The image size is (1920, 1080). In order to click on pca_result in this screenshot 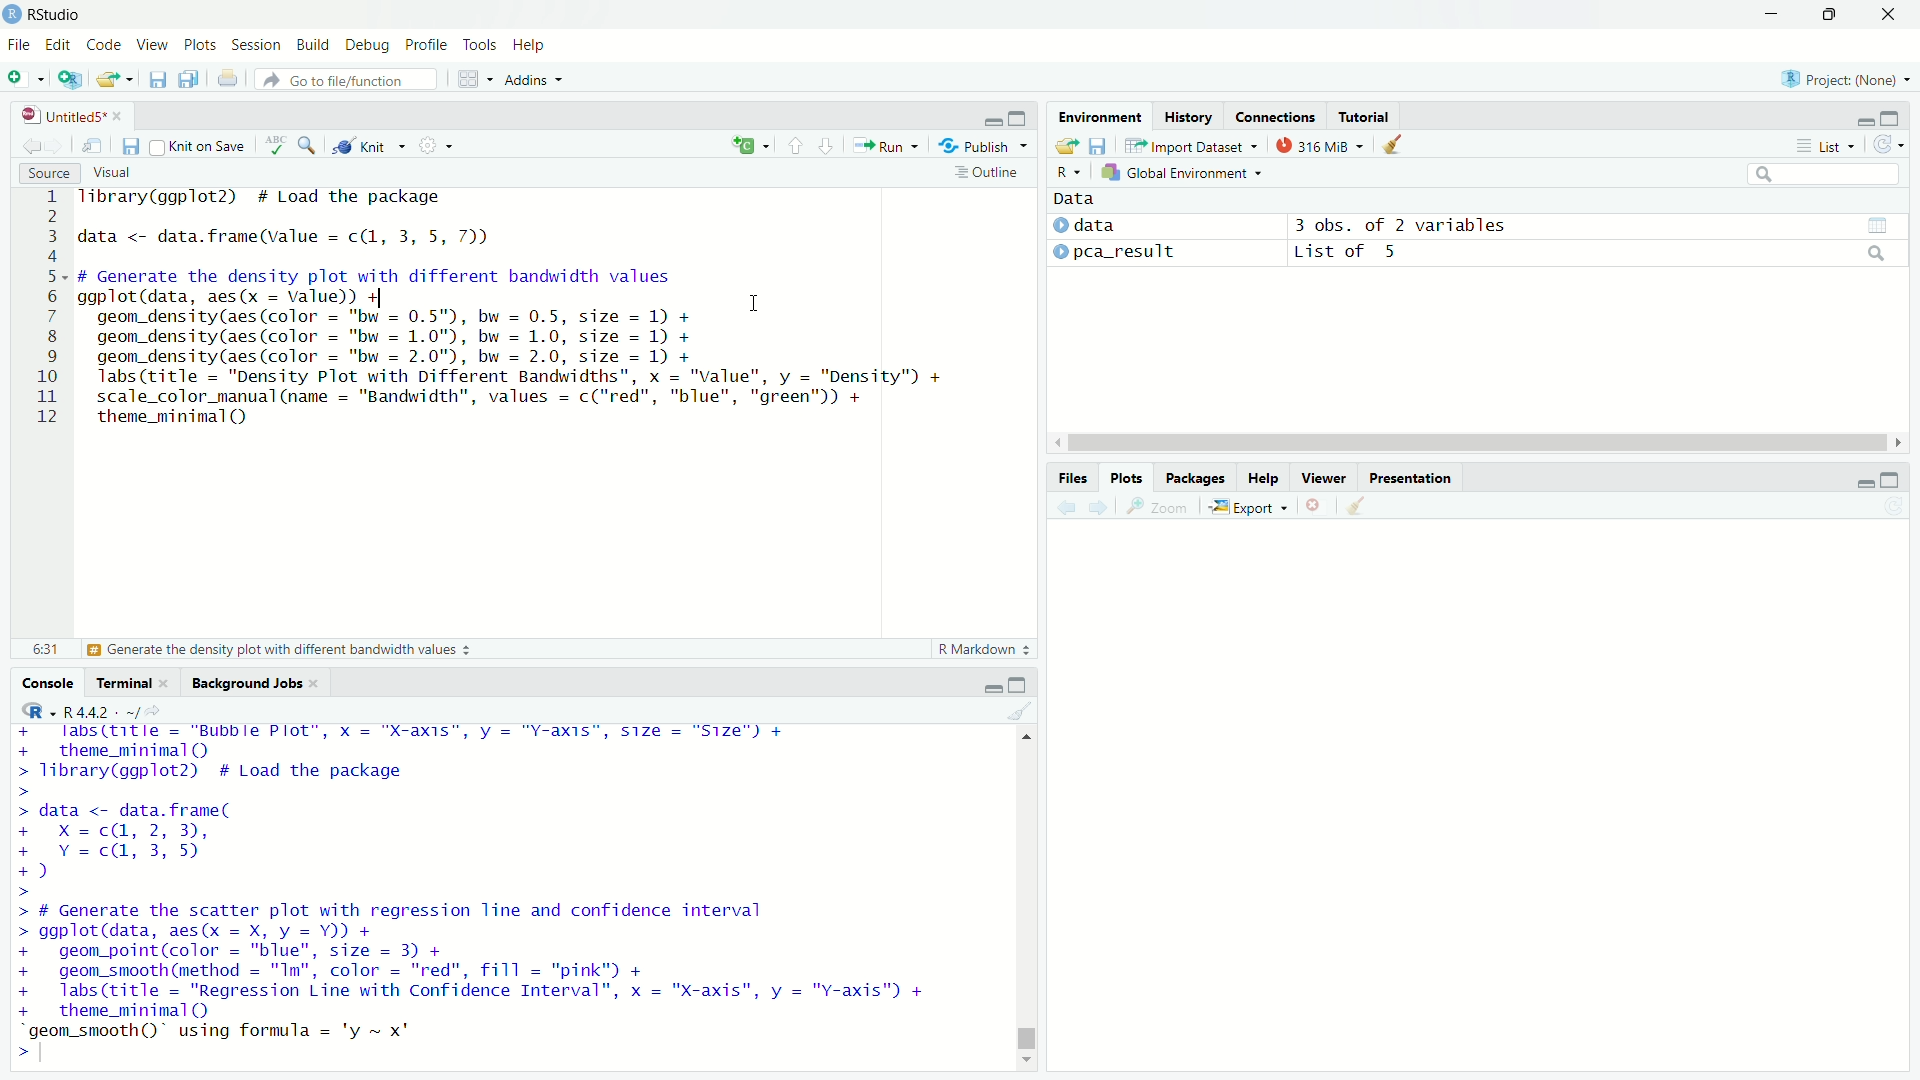, I will do `click(1126, 253)`.